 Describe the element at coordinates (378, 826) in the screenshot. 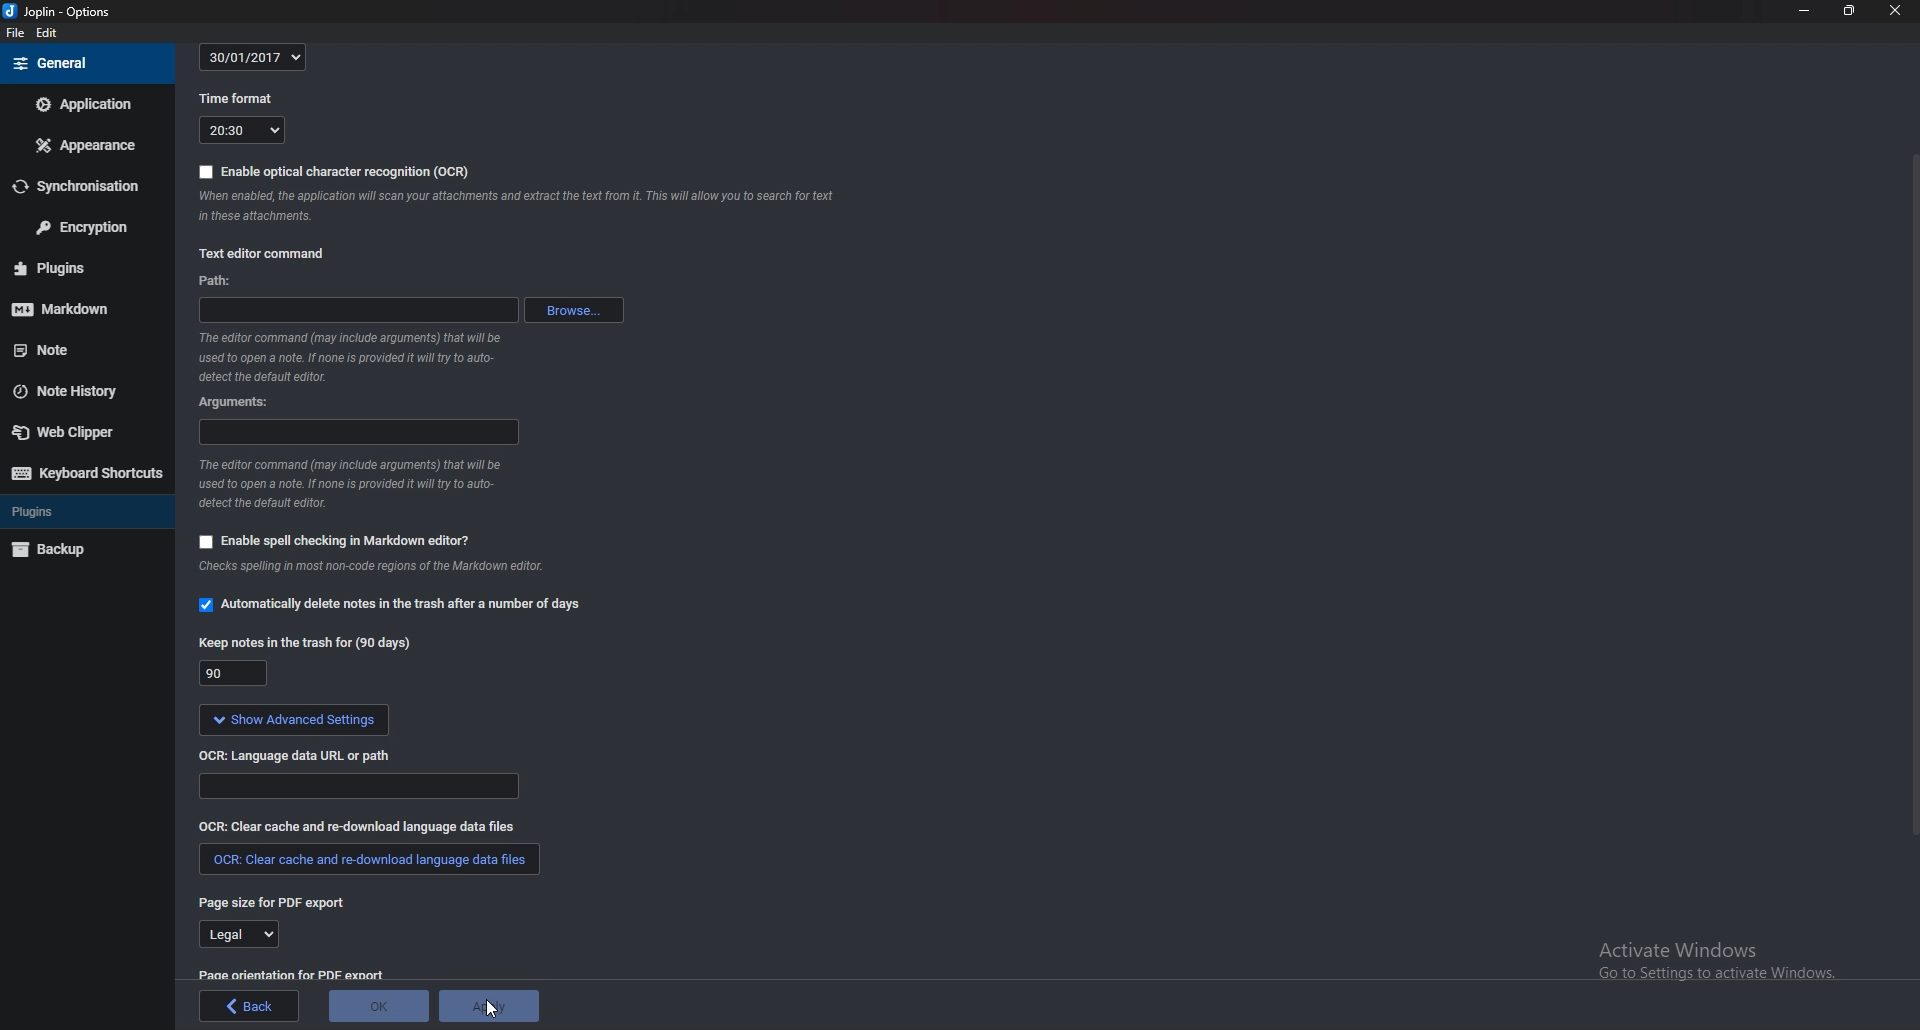

I see `O C R clear cash and redownload language data files` at that location.